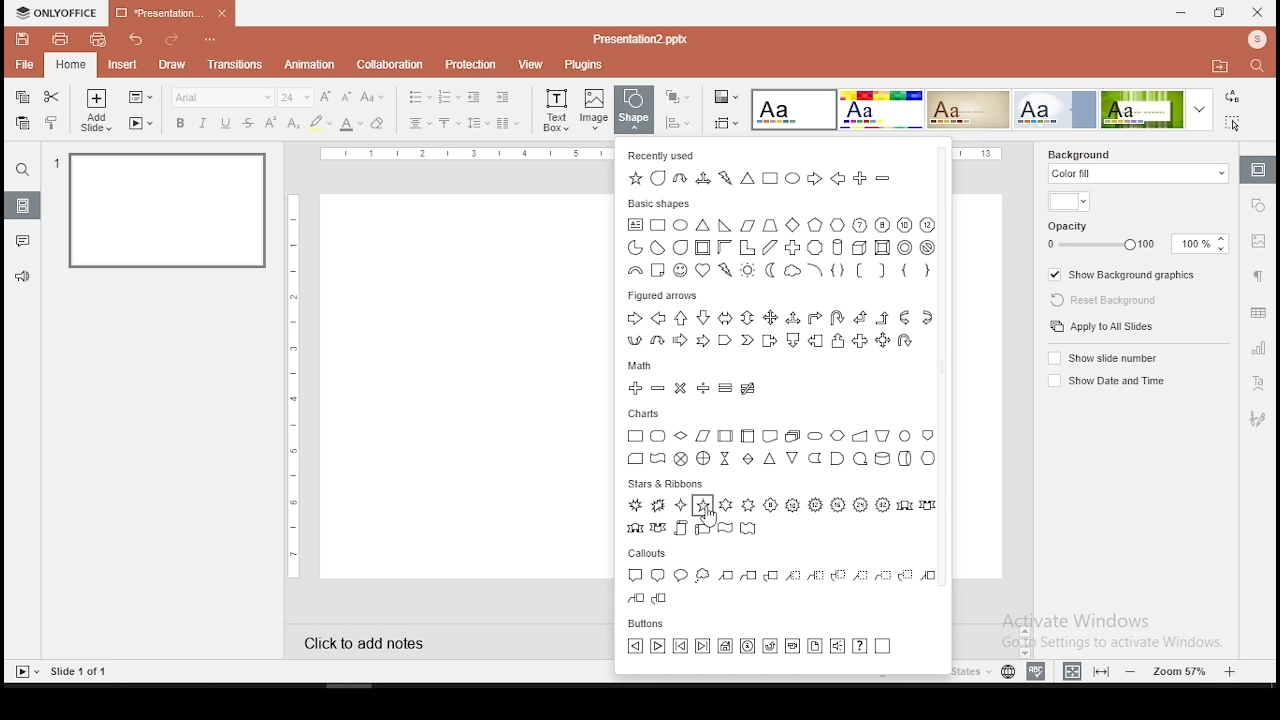 This screenshot has height=720, width=1280. I want to click on math, so click(644, 364).